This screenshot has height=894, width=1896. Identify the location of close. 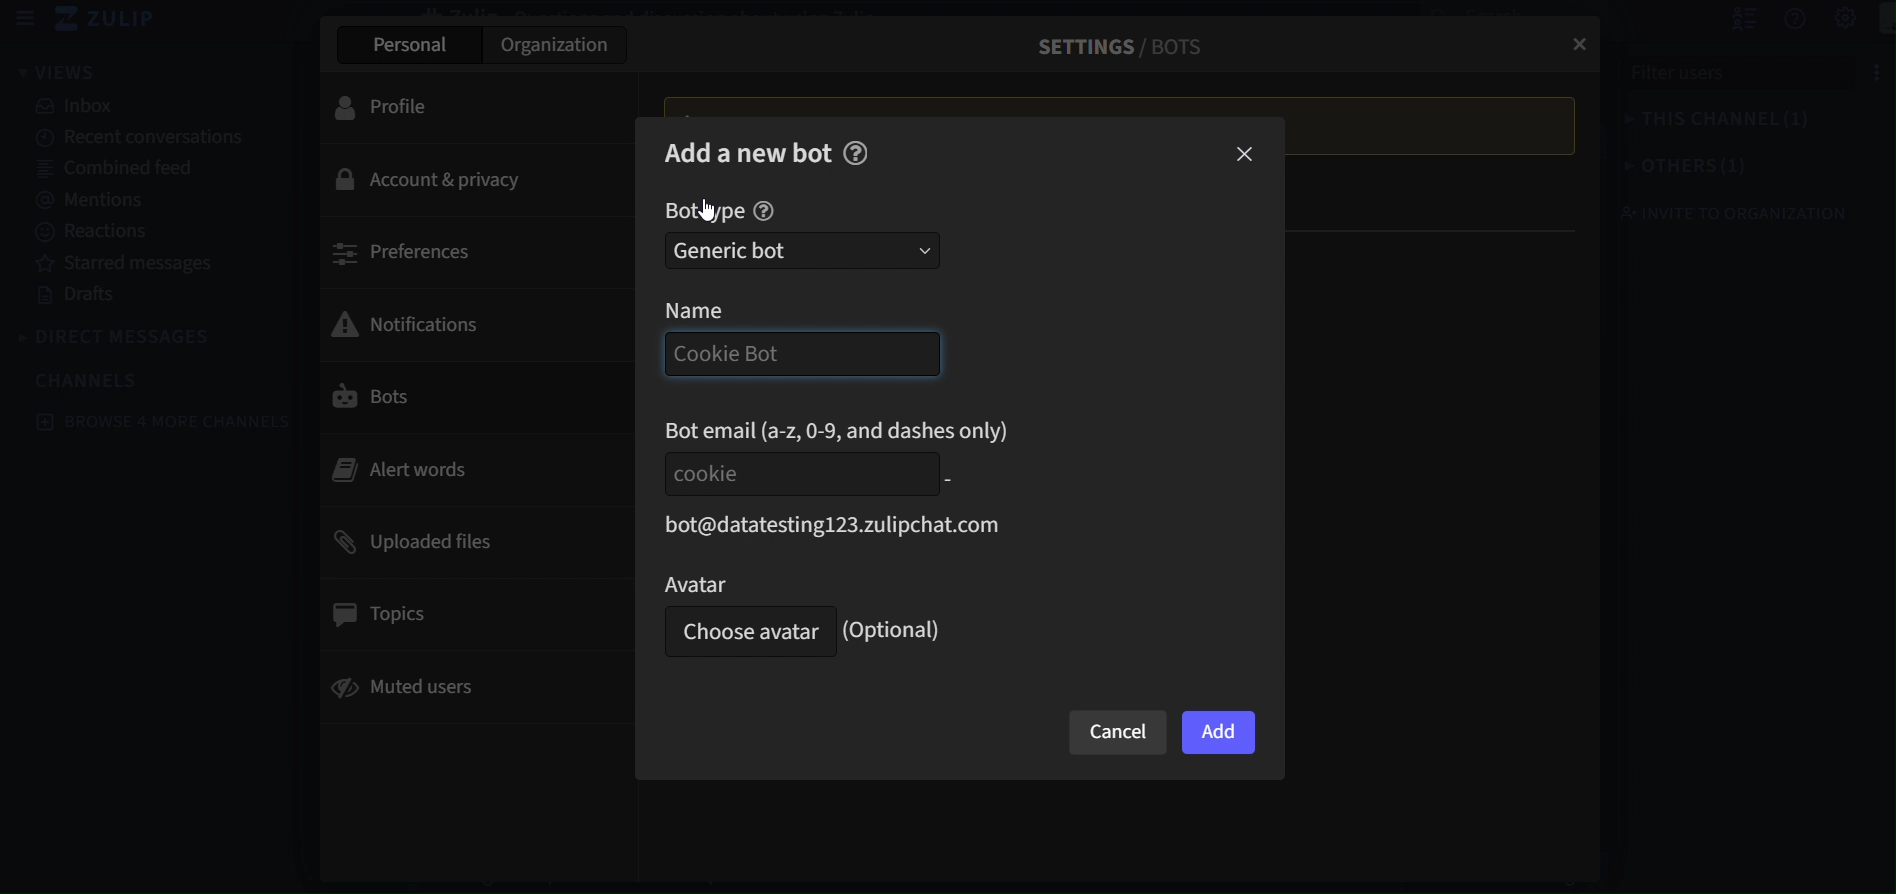
(1247, 156).